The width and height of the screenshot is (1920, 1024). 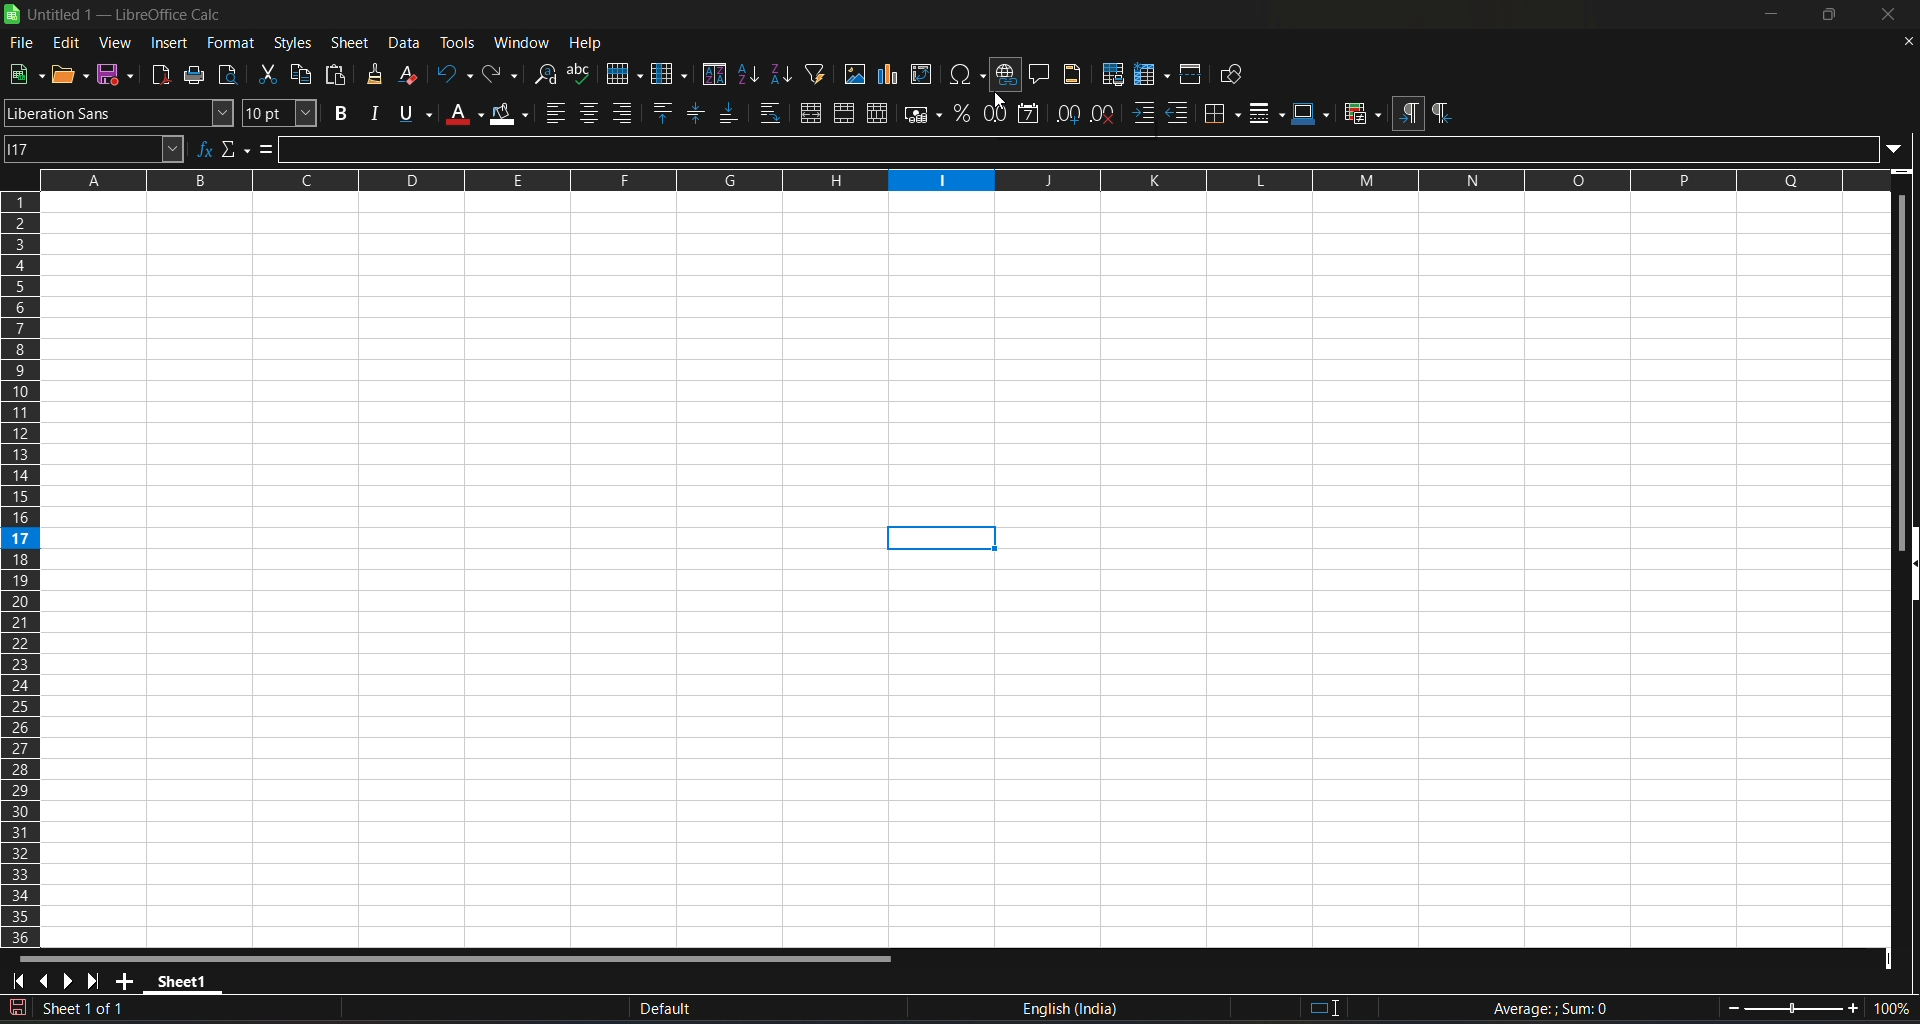 I want to click on background color, so click(x=511, y=112).